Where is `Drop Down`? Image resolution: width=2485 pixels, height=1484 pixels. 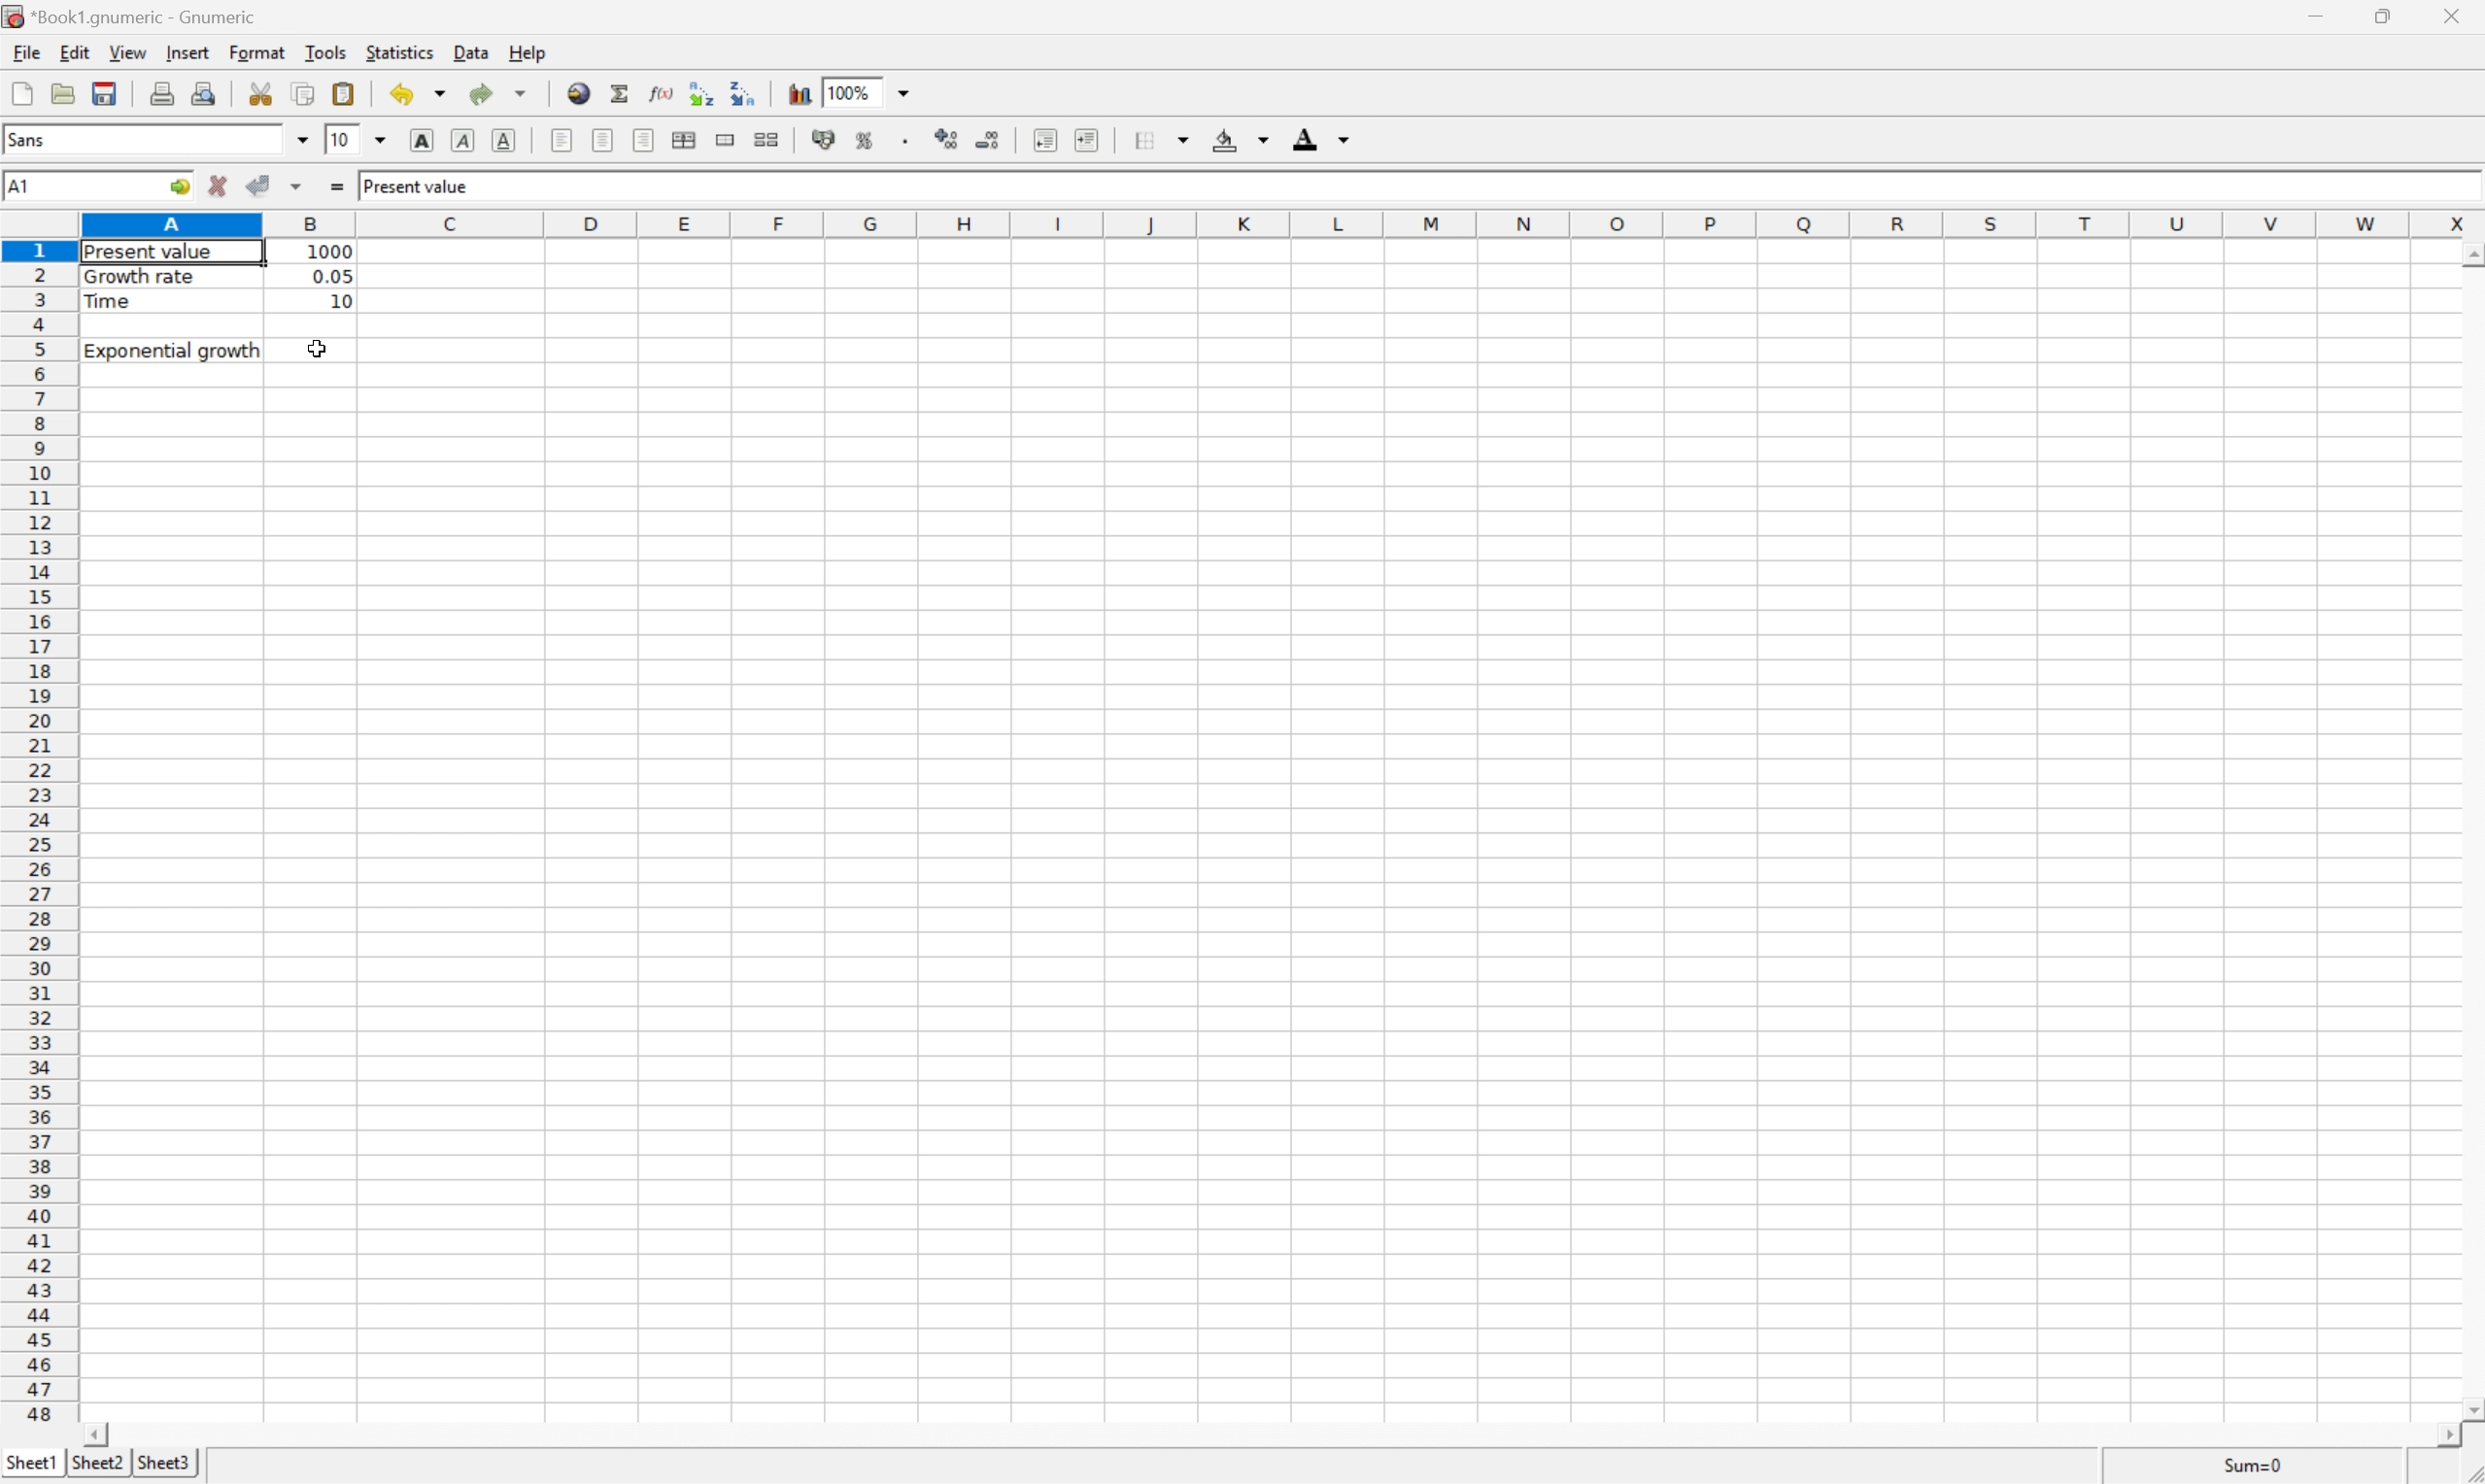
Drop Down is located at coordinates (302, 141).